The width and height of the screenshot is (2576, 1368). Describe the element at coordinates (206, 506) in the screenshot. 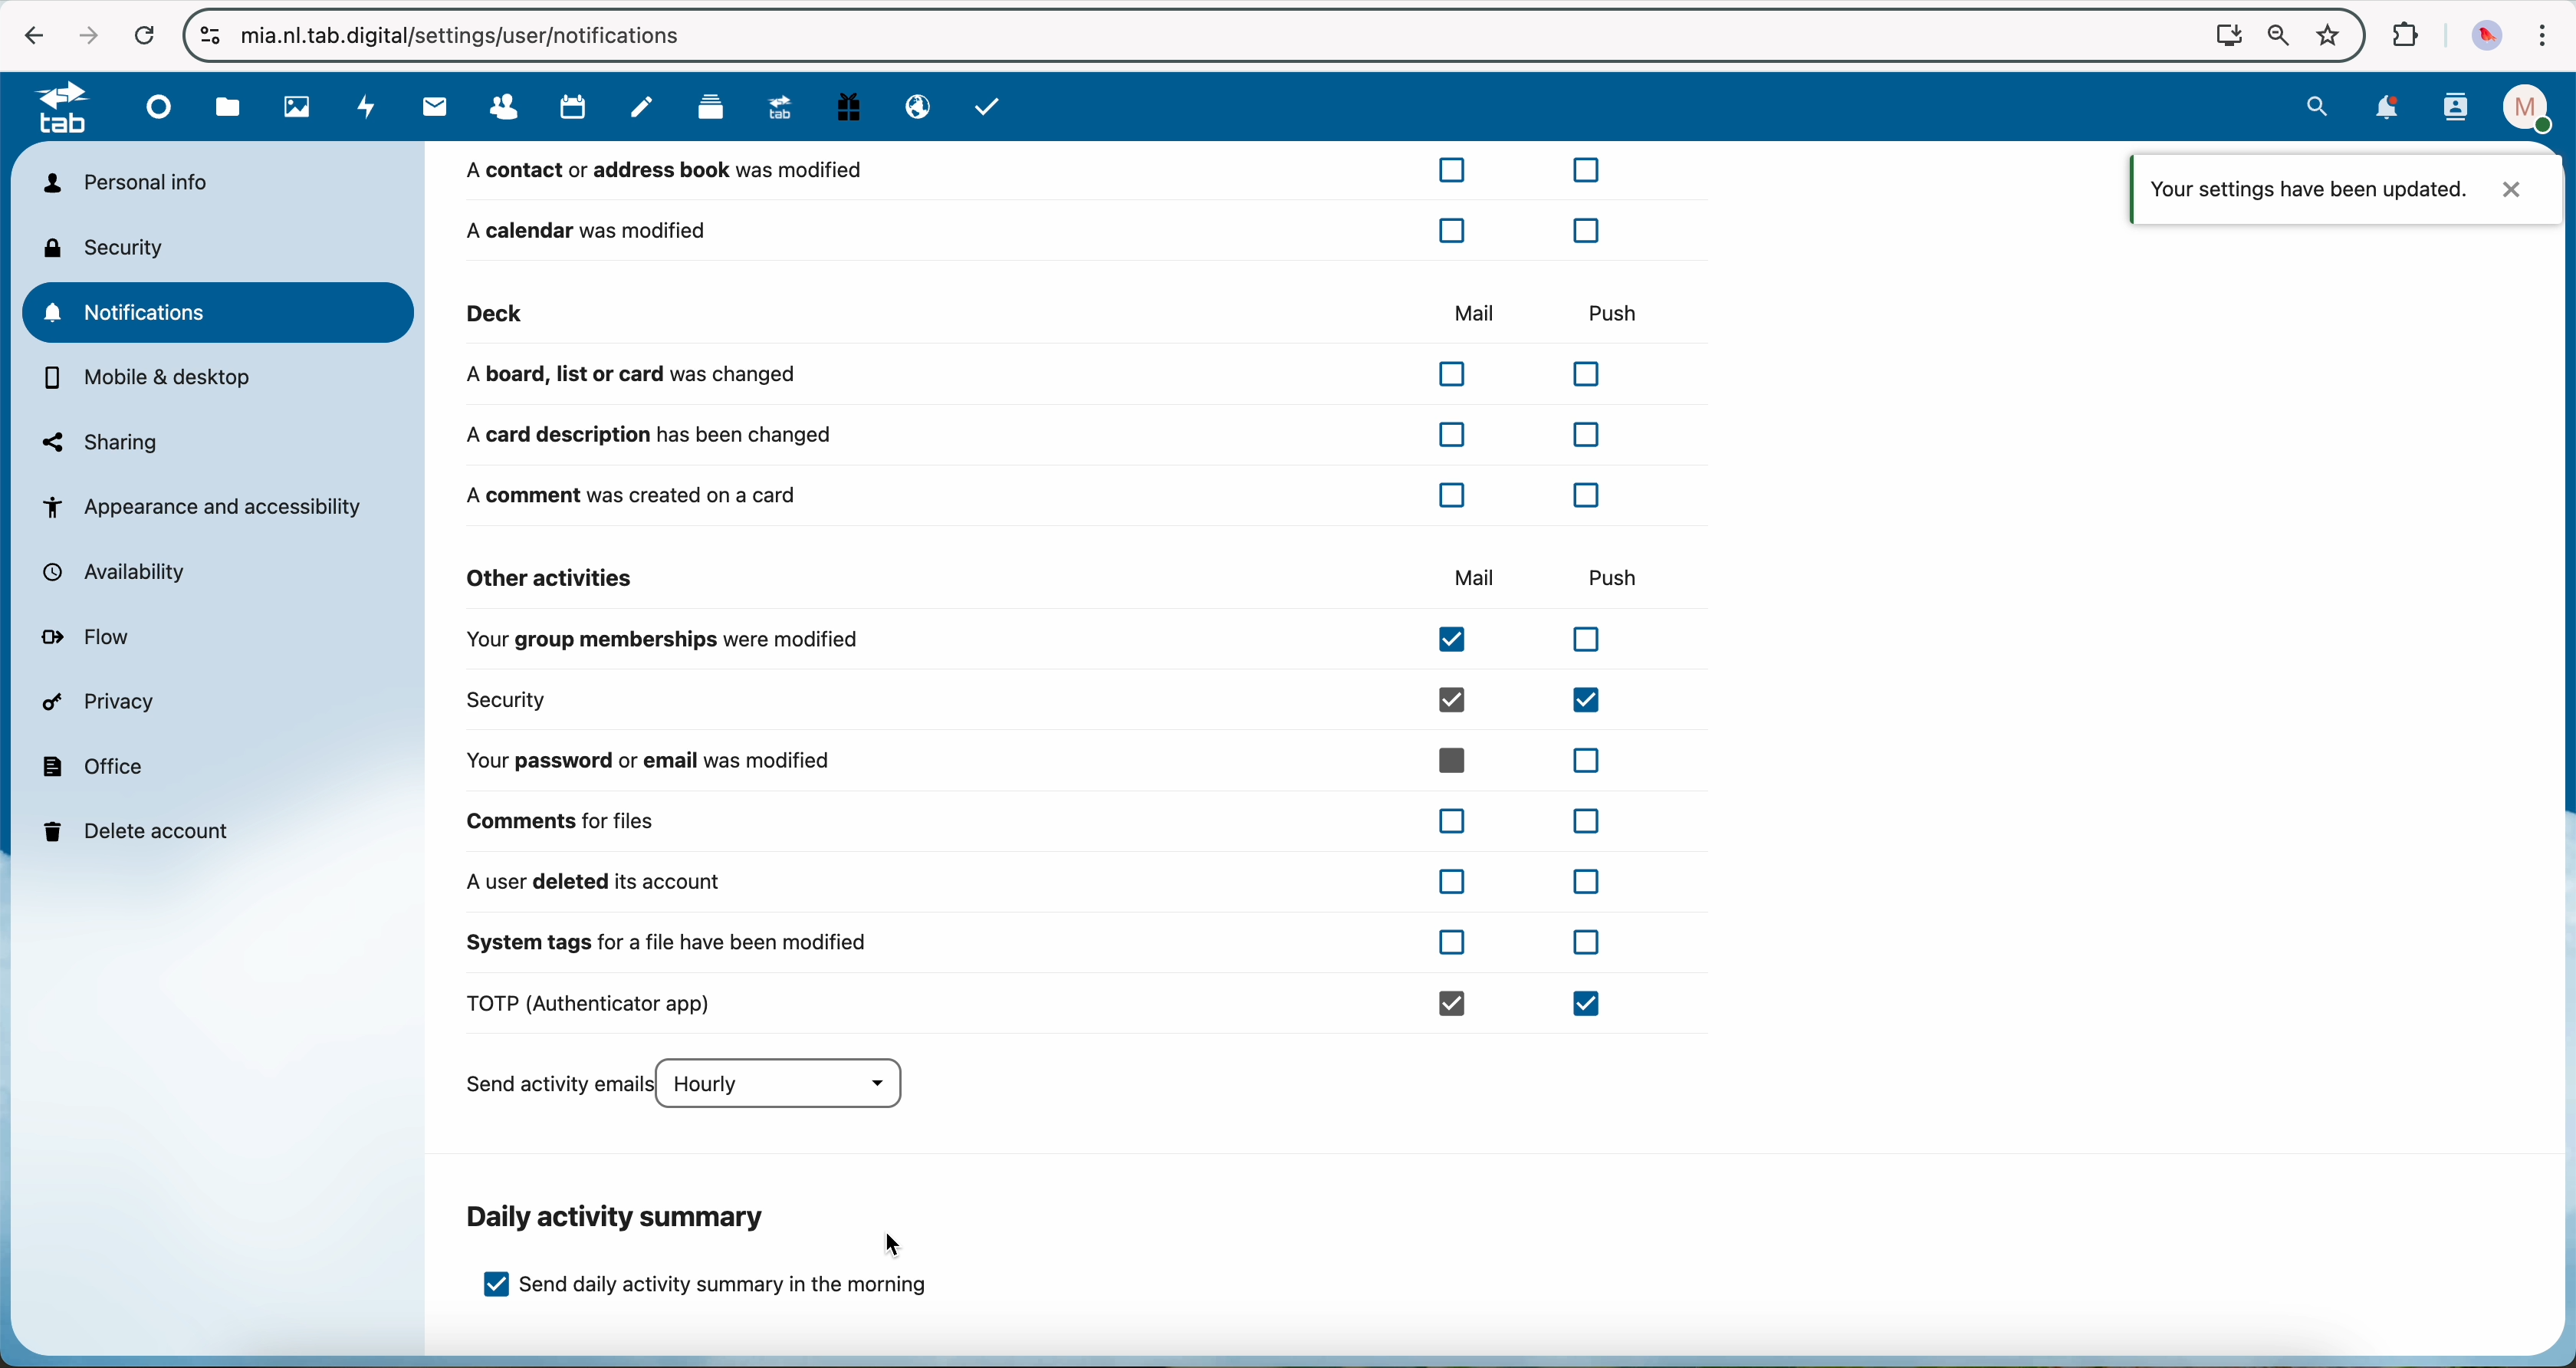

I see `appearance and accessibility` at that location.